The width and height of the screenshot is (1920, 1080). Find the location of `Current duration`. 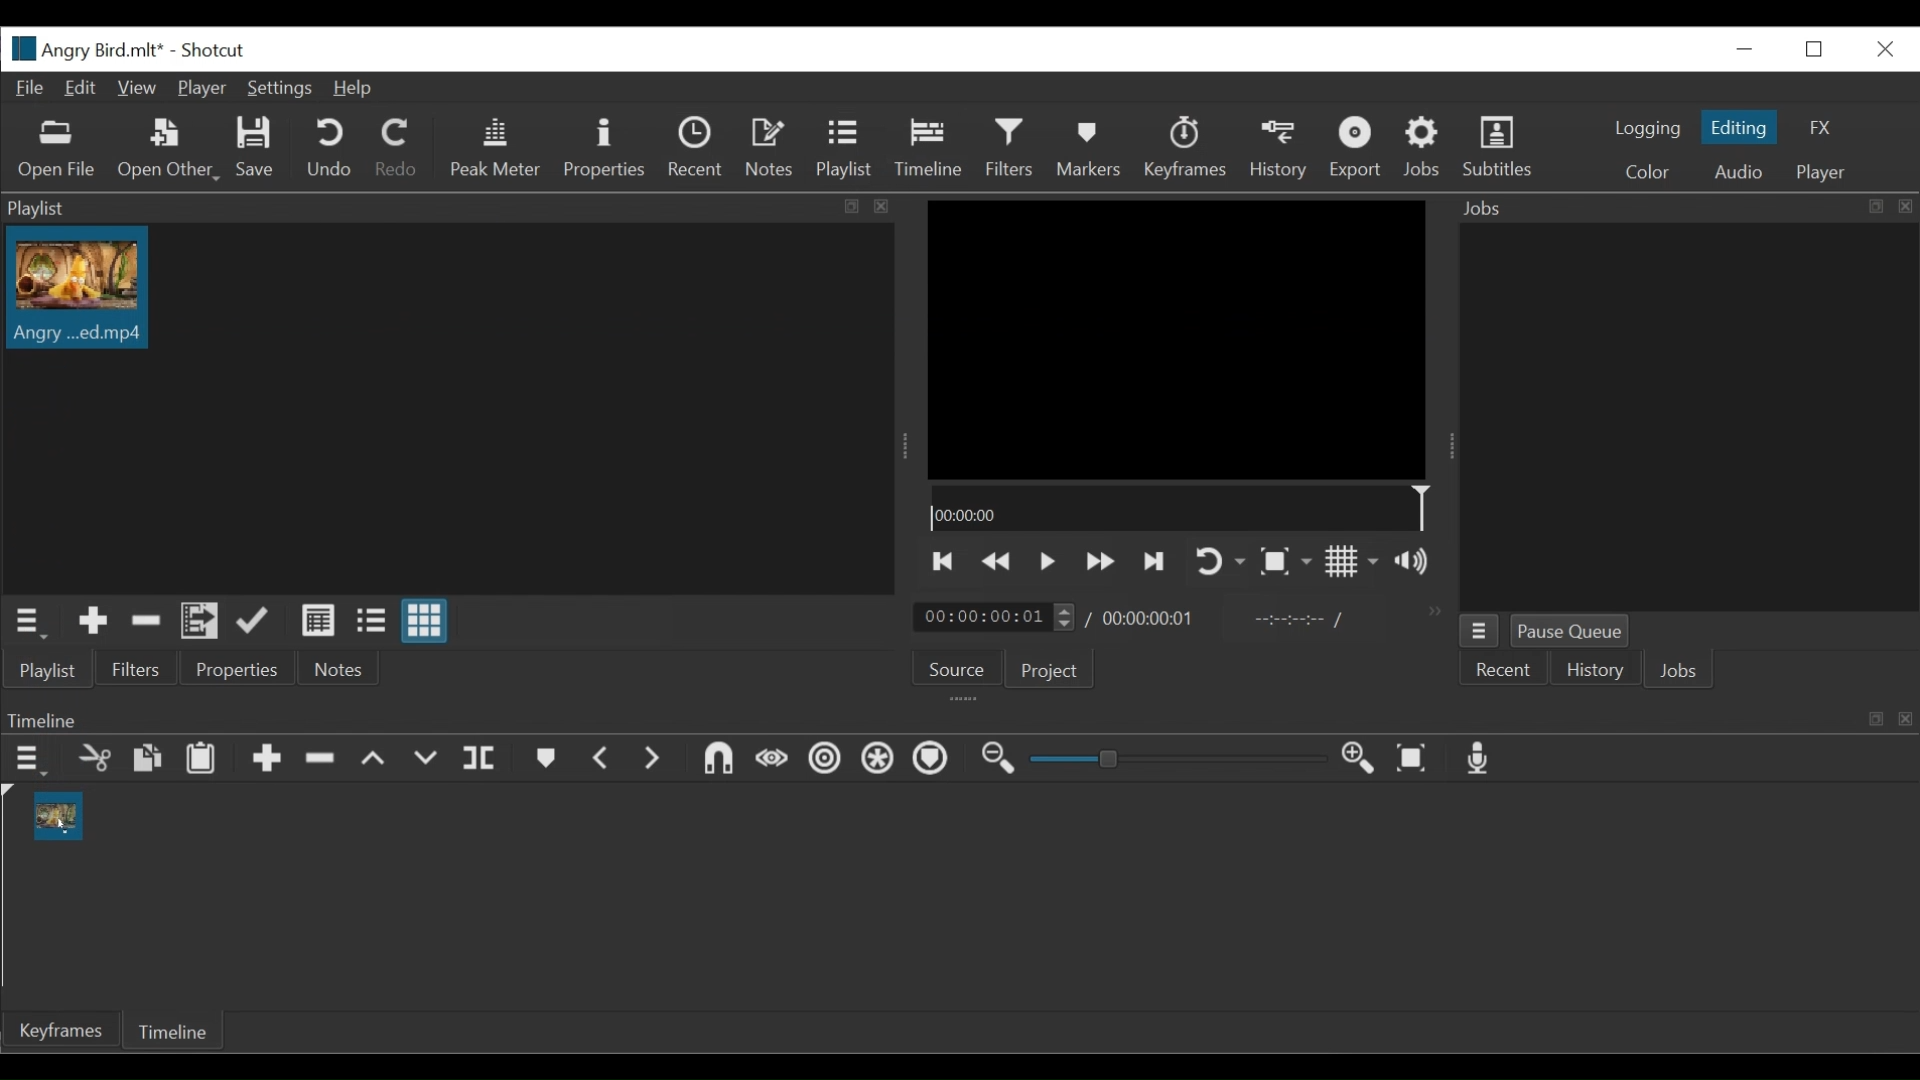

Current duration is located at coordinates (995, 618).